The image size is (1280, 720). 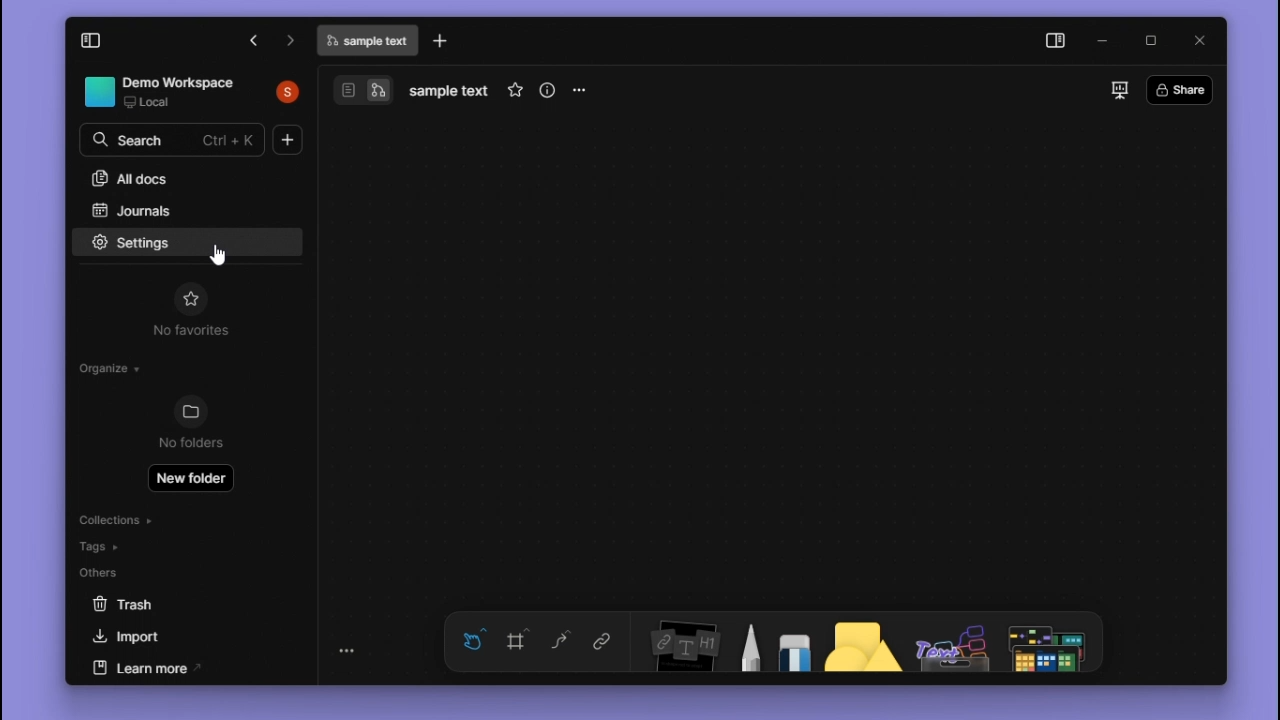 I want to click on favourite, so click(x=514, y=92).